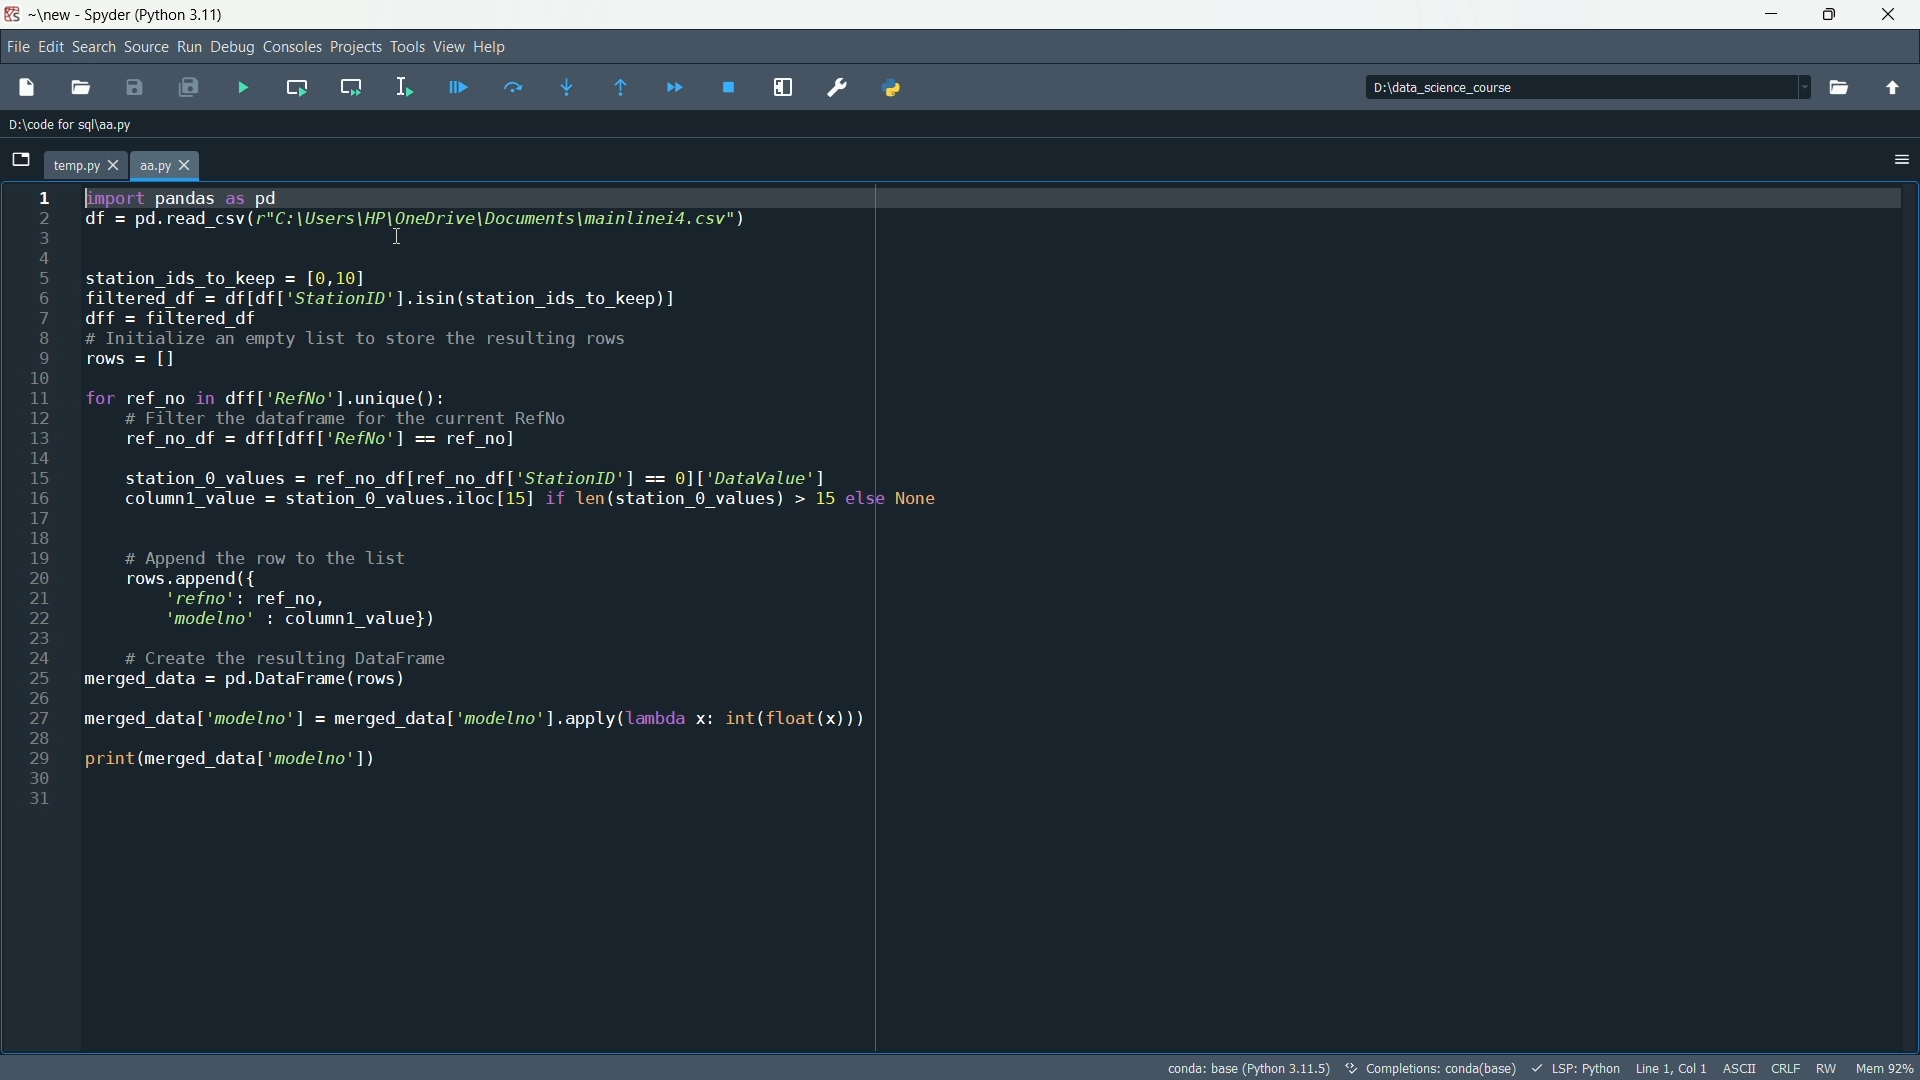 This screenshot has width=1920, height=1080. Describe the element at coordinates (73, 126) in the screenshot. I see `directory` at that location.